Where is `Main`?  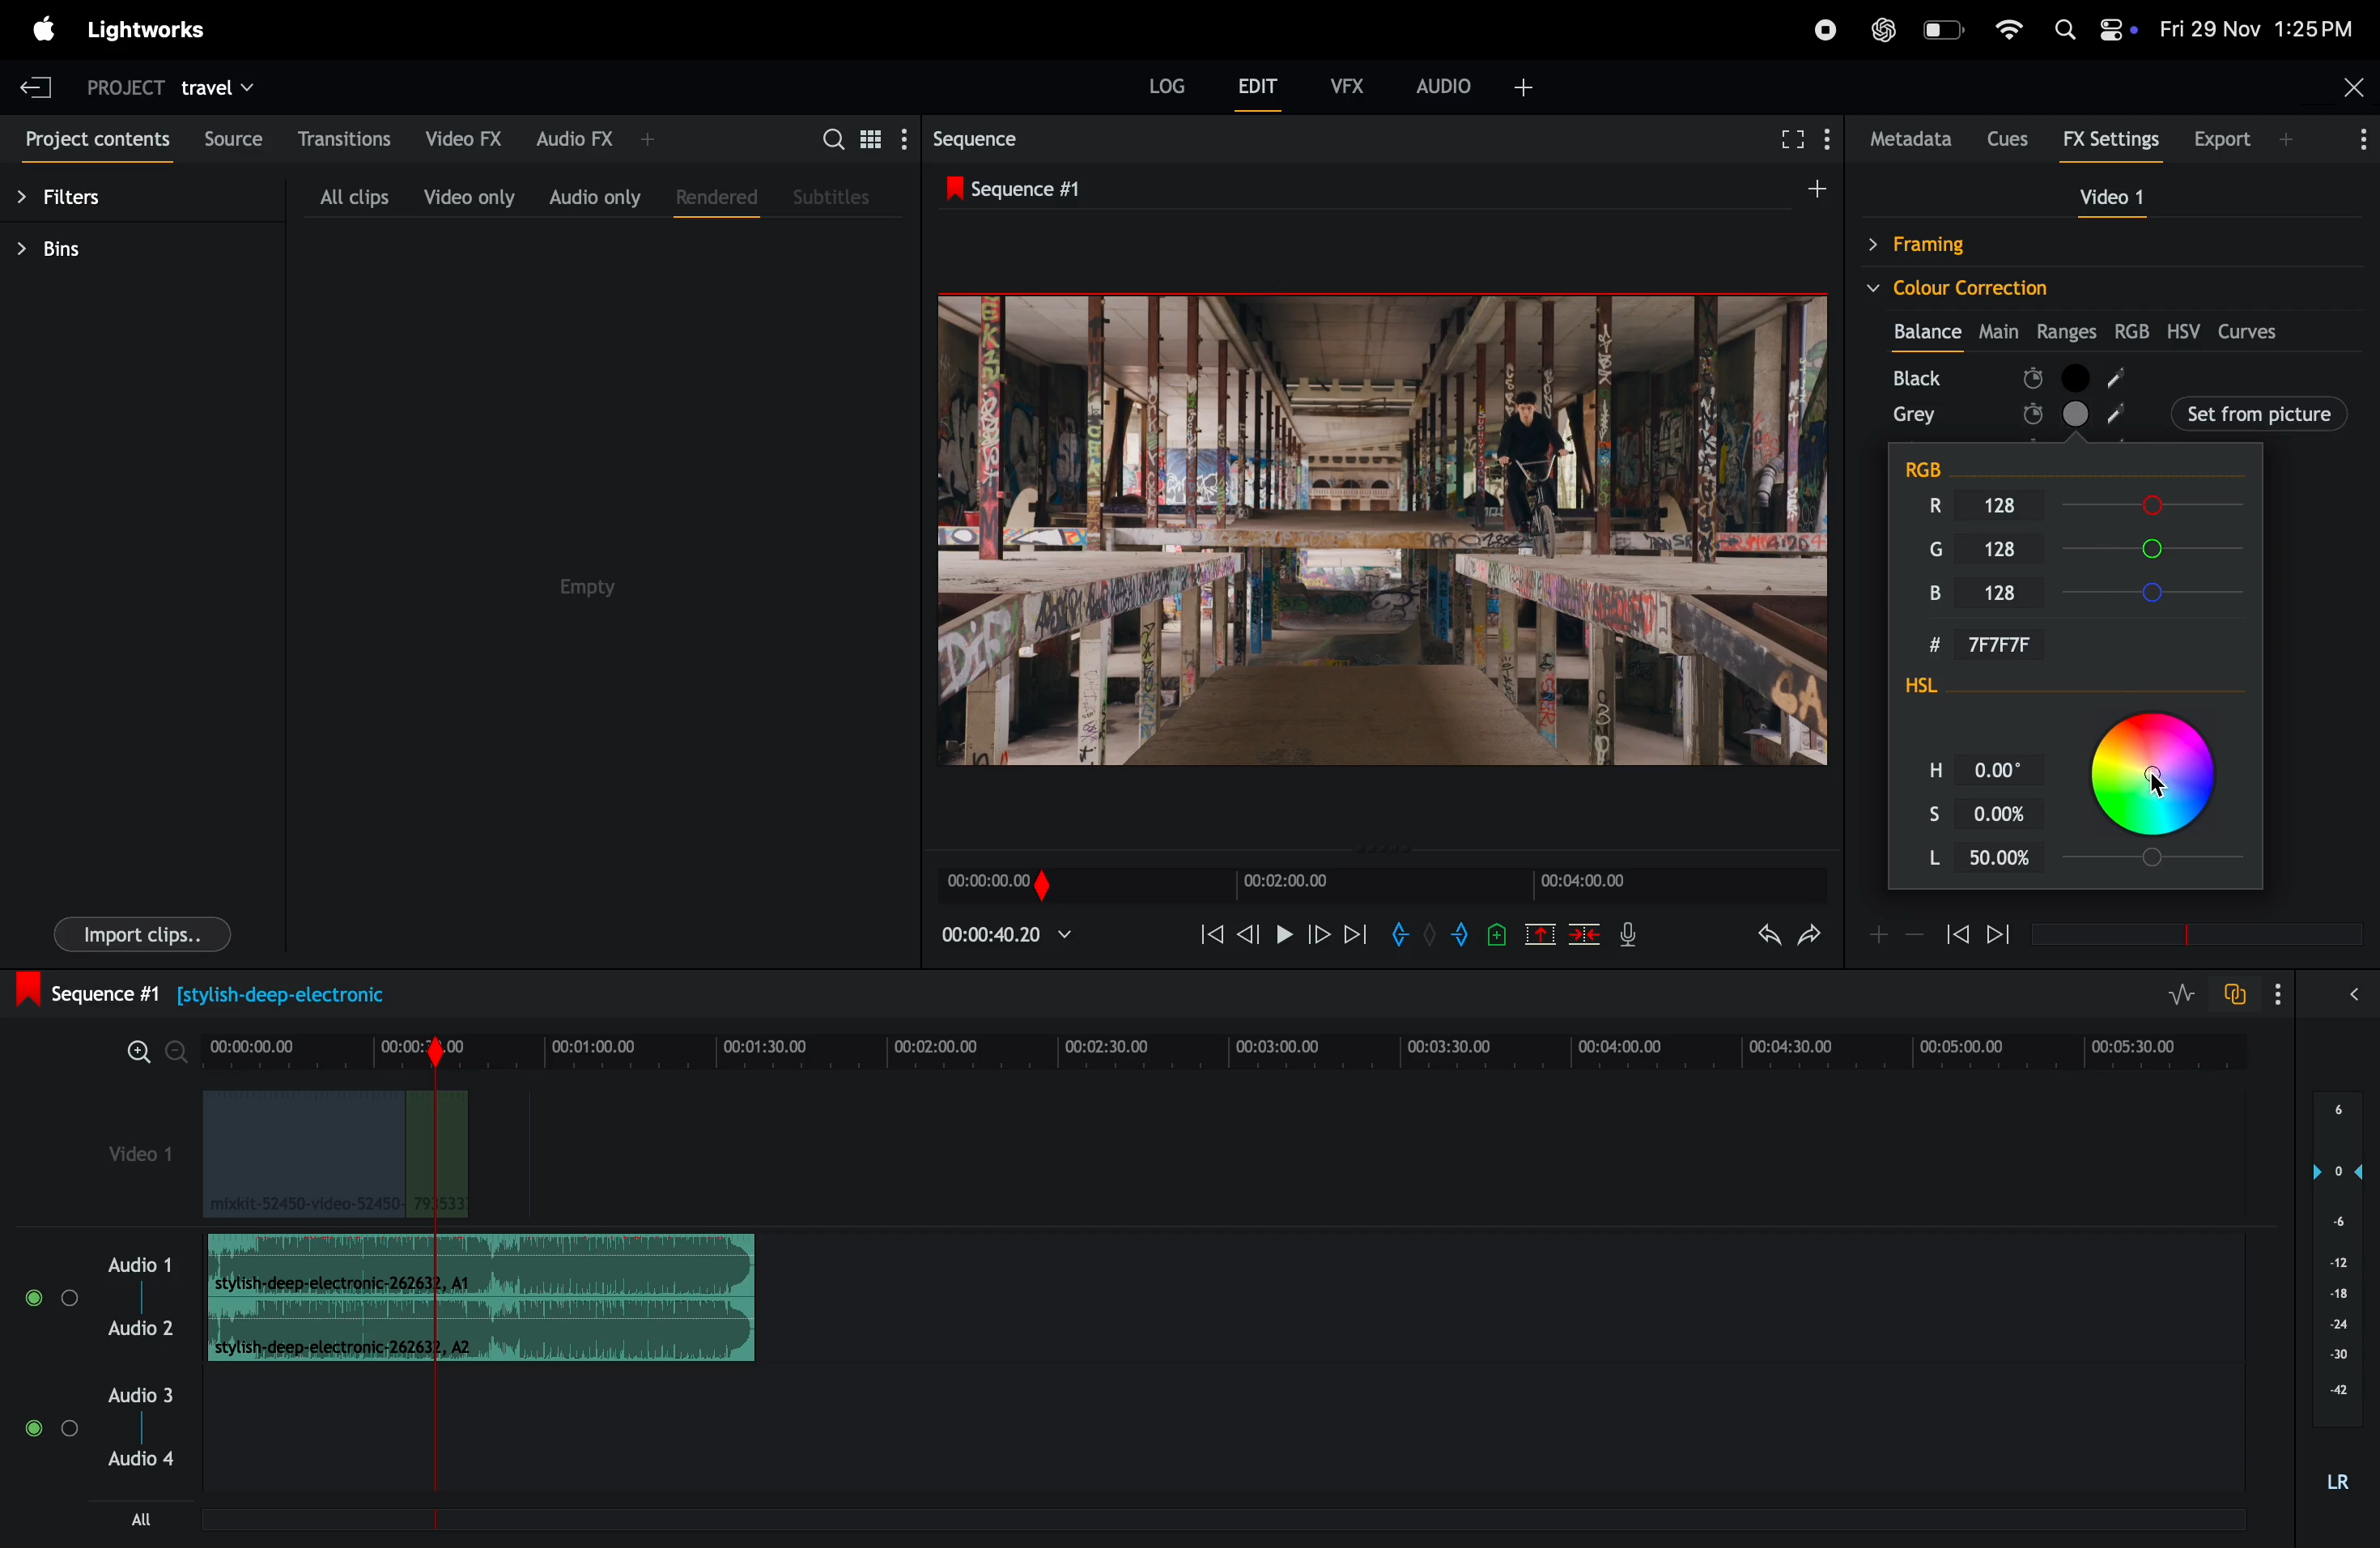
Main is located at coordinates (2001, 328).